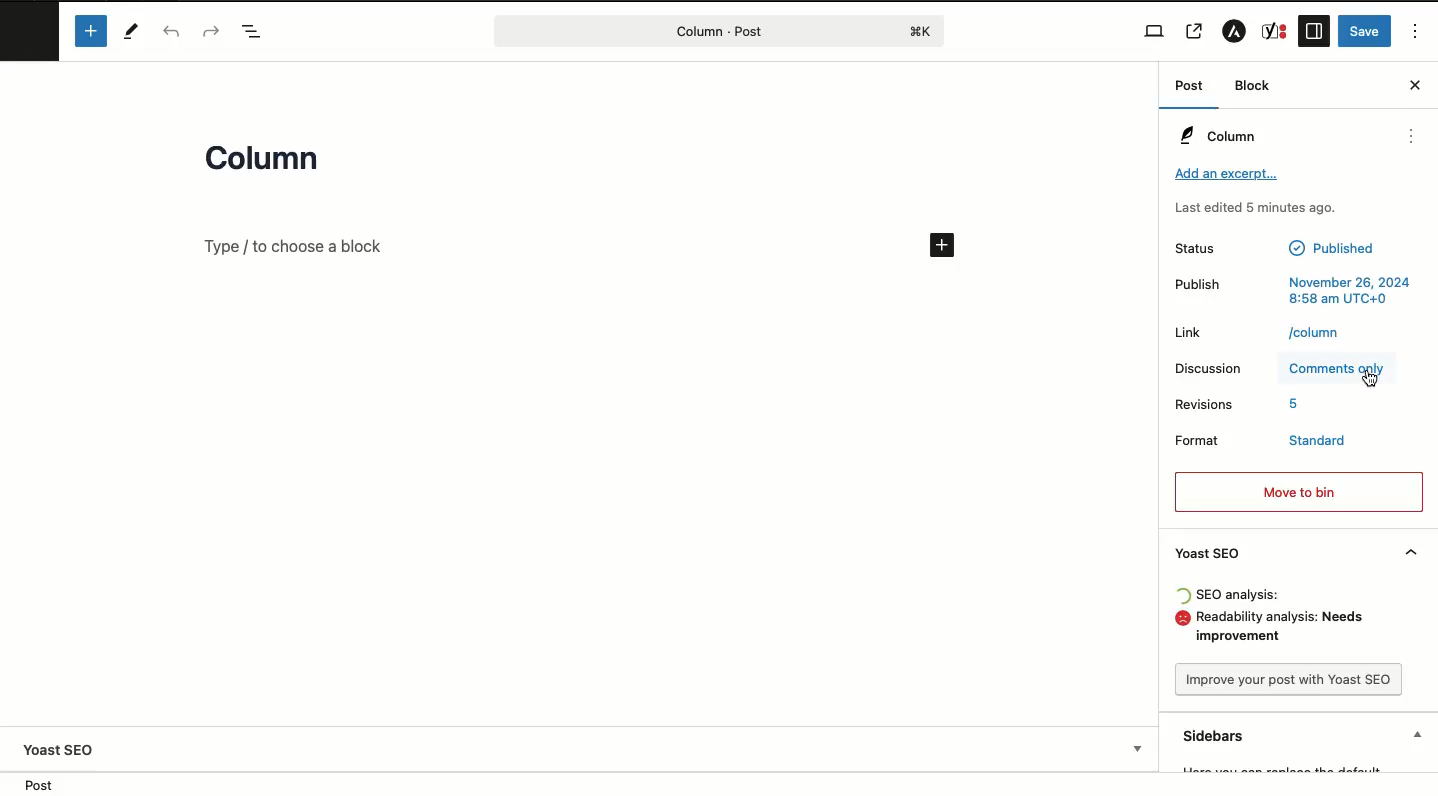 The image size is (1438, 796). What do you see at coordinates (1418, 32) in the screenshot?
I see `Options` at bounding box center [1418, 32].